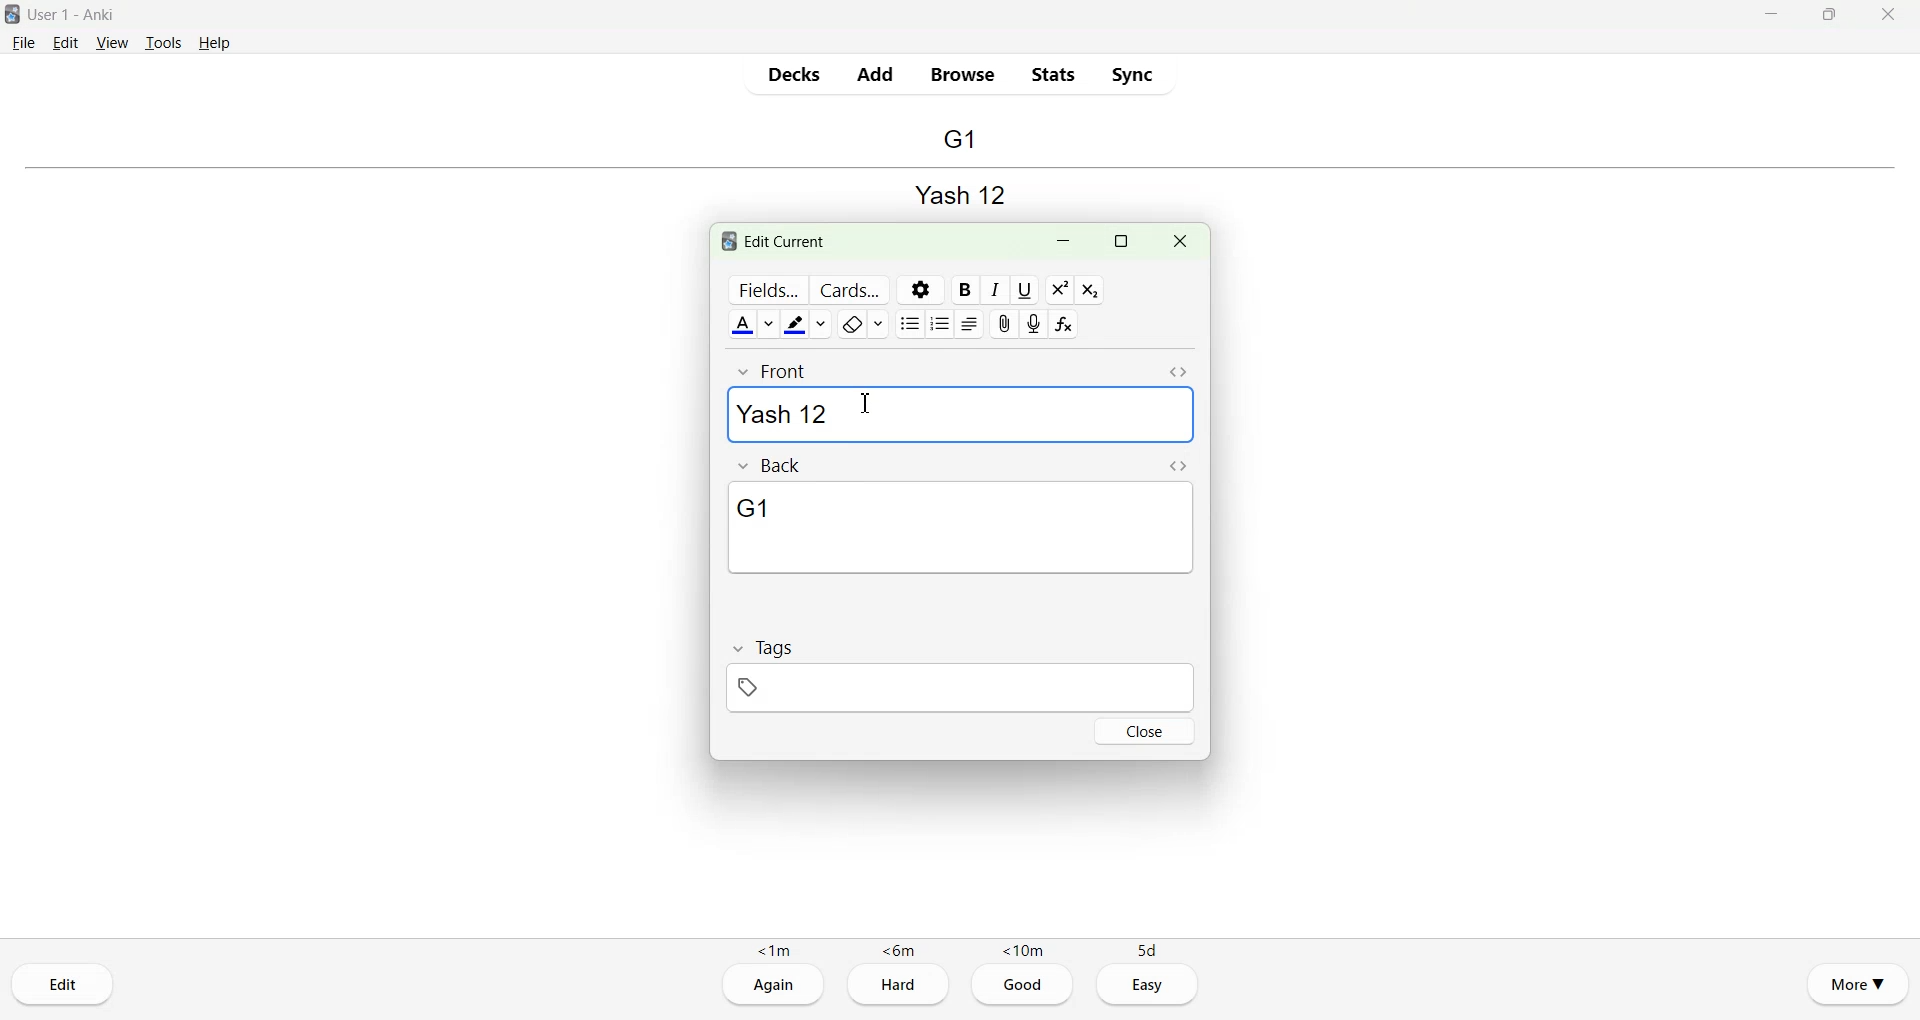 The width and height of the screenshot is (1920, 1020). I want to click on Bold text, so click(963, 290).